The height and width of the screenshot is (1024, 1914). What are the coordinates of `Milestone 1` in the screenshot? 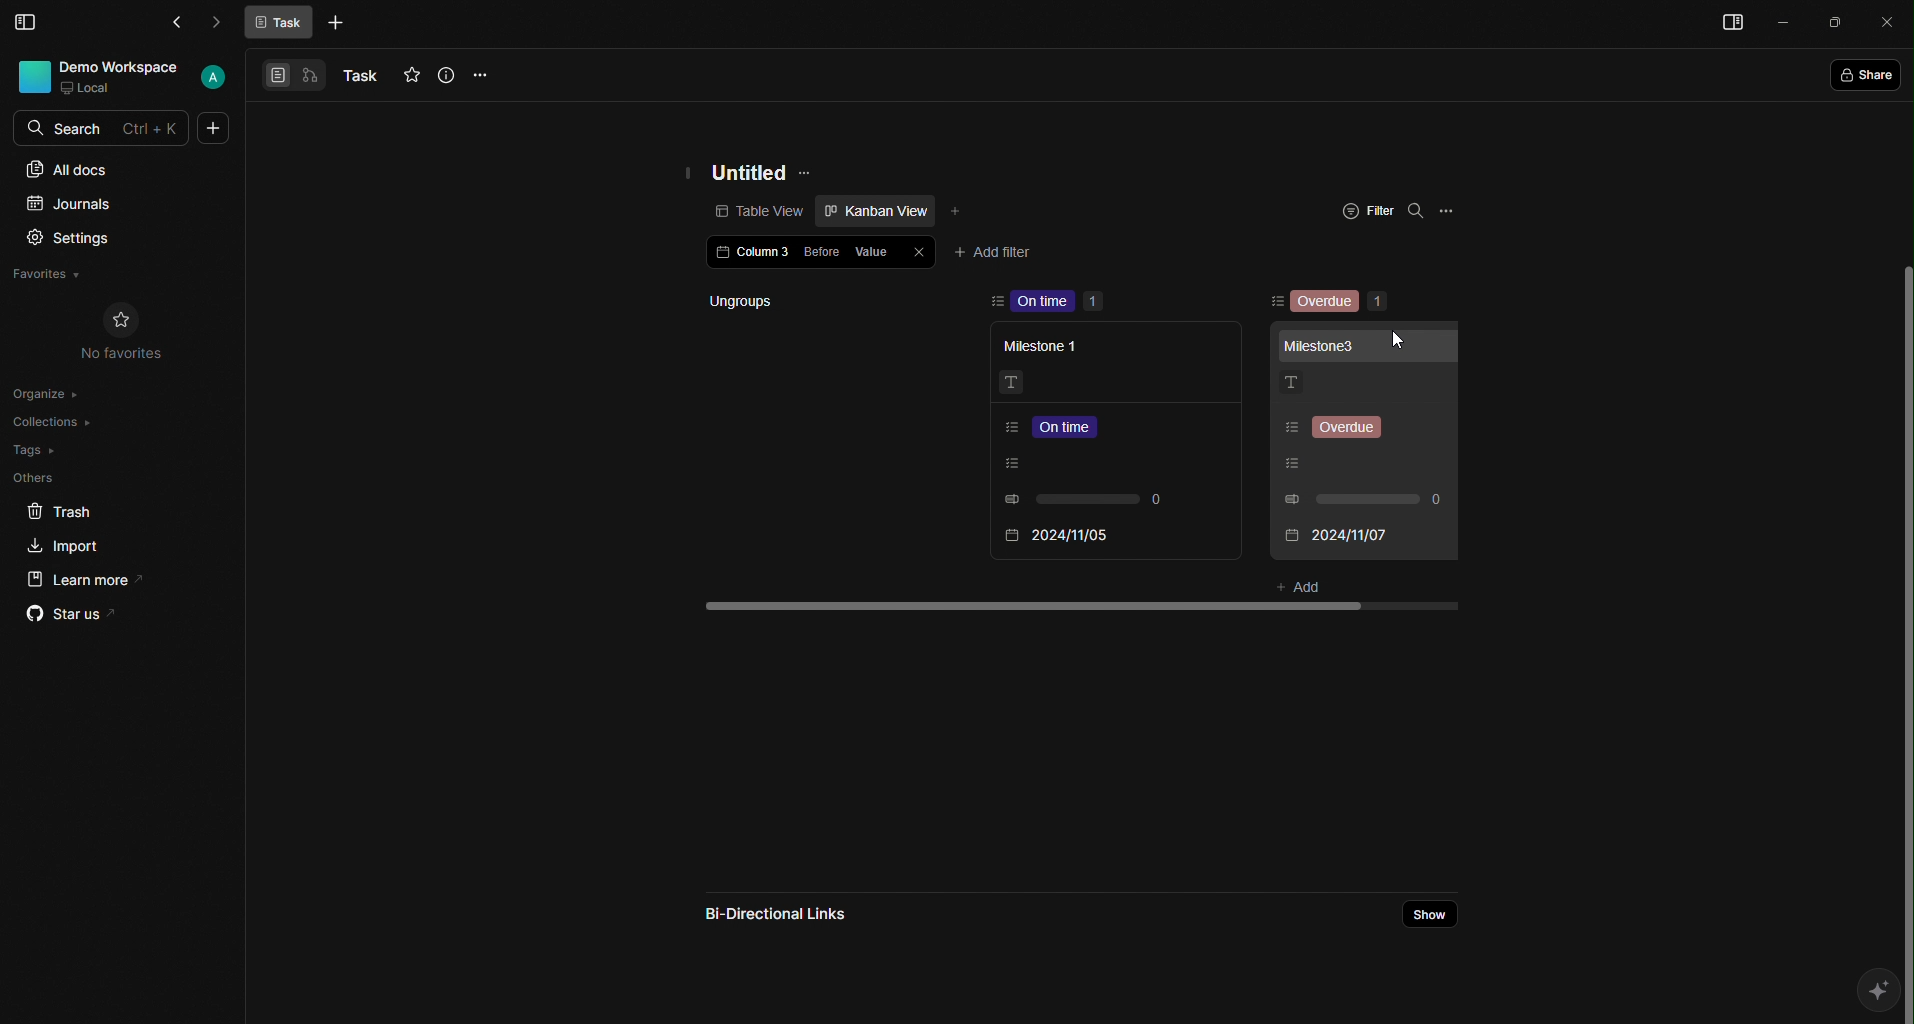 It's located at (1050, 347).